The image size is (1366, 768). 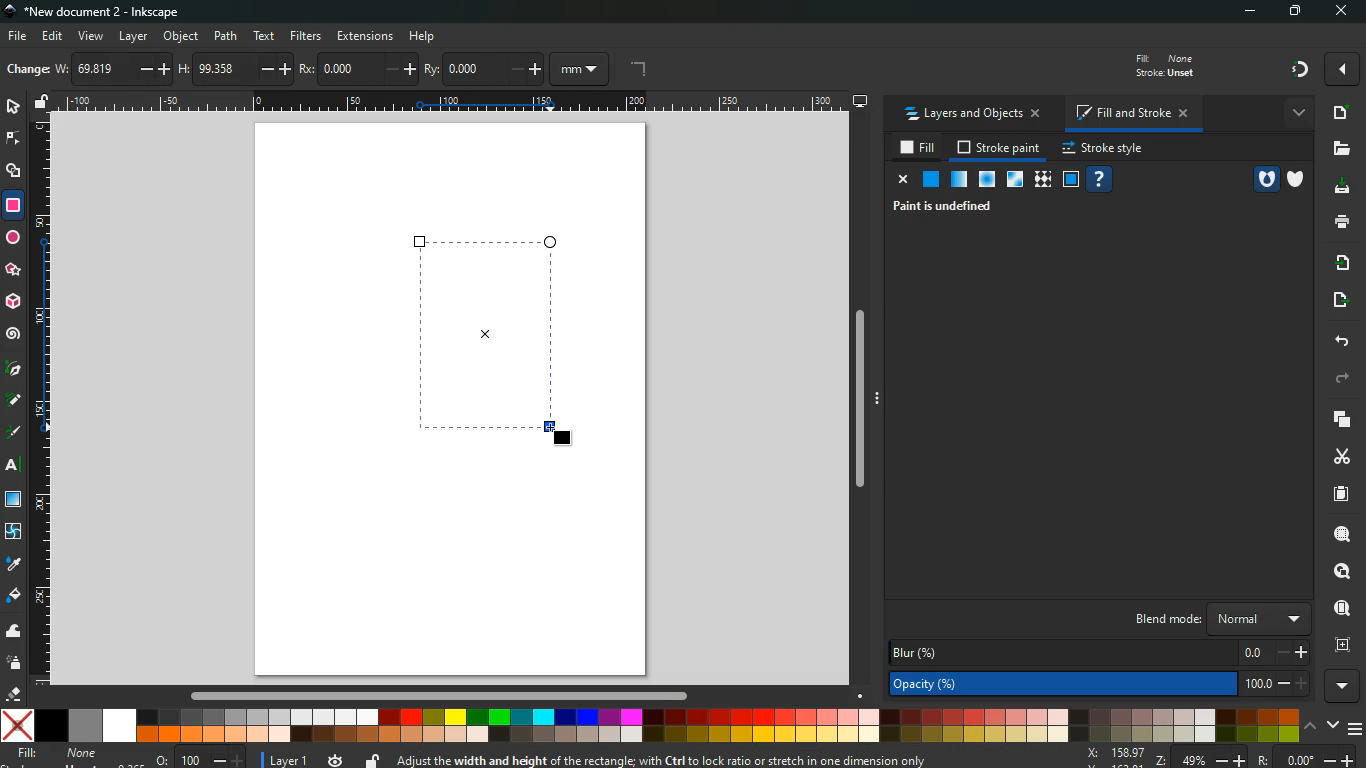 I want to click on wave, so click(x=12, y=631).